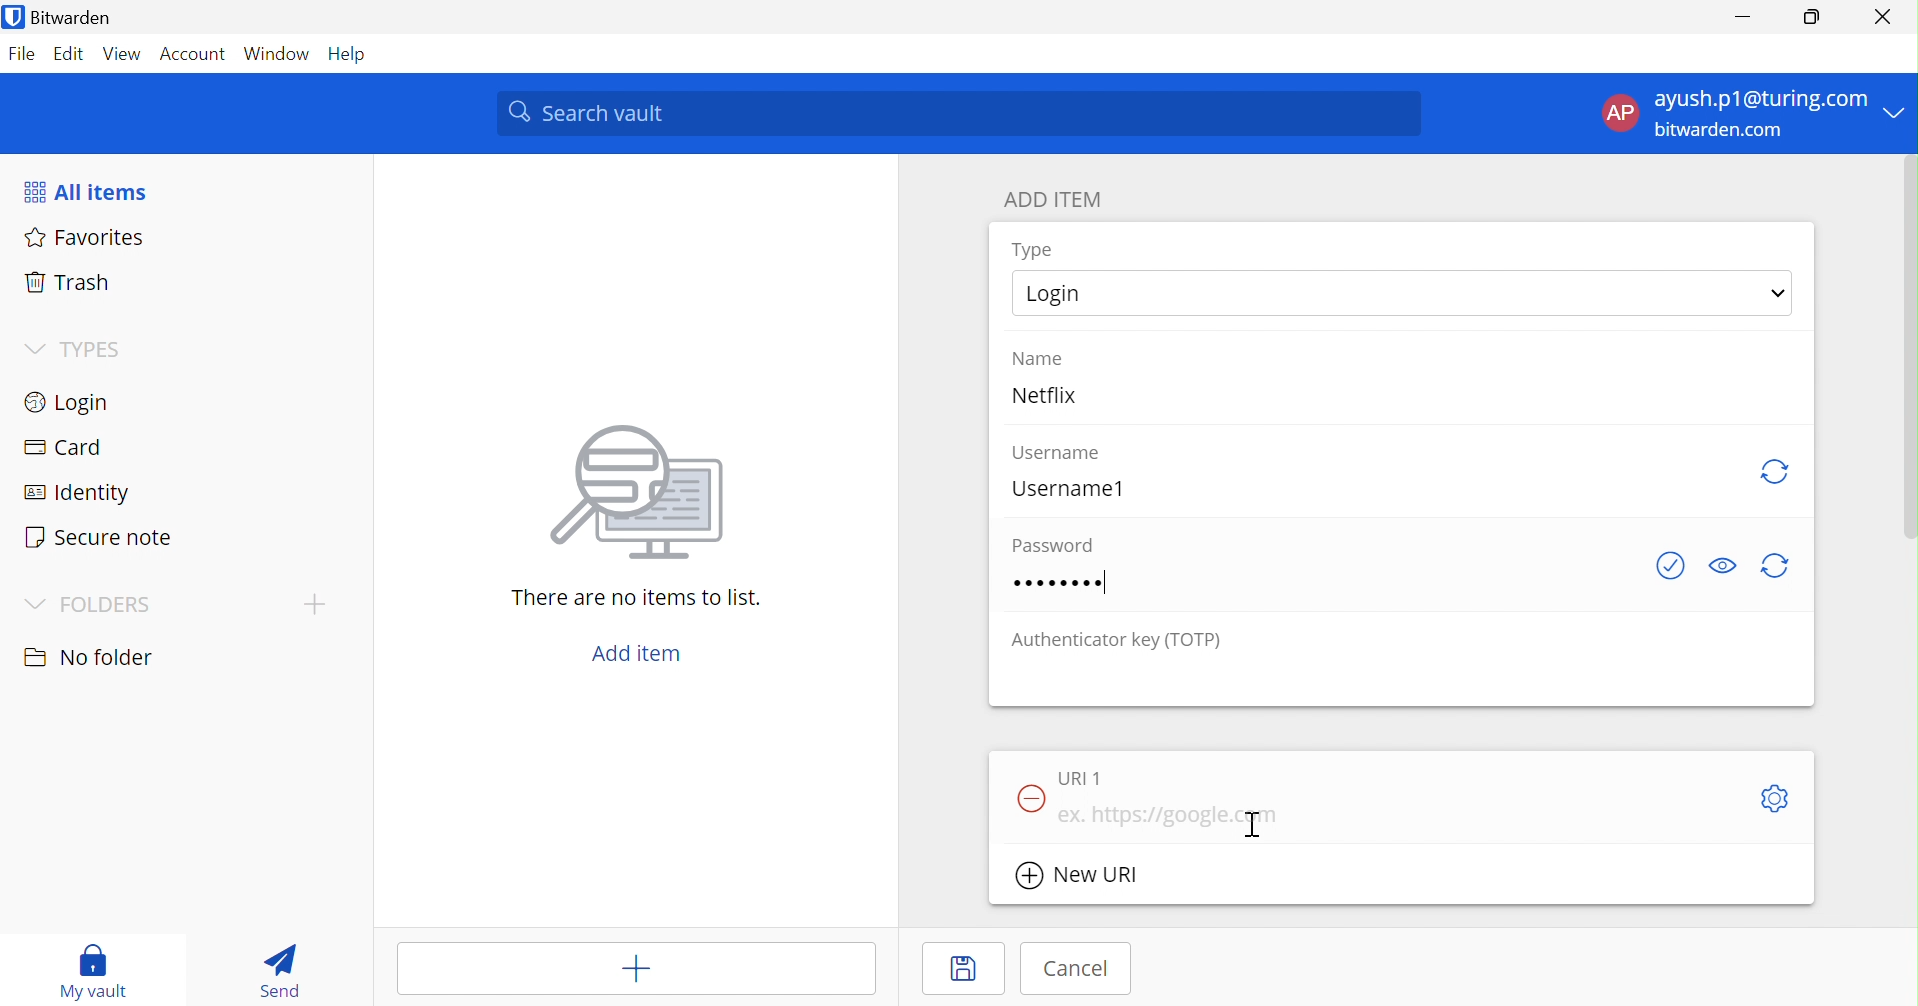 Image resolution: width=1918 pixels, height=1006 pixels. Describe the element at coordinates (85, 606) in the screenshot. I see `FOLDERS` at that location.